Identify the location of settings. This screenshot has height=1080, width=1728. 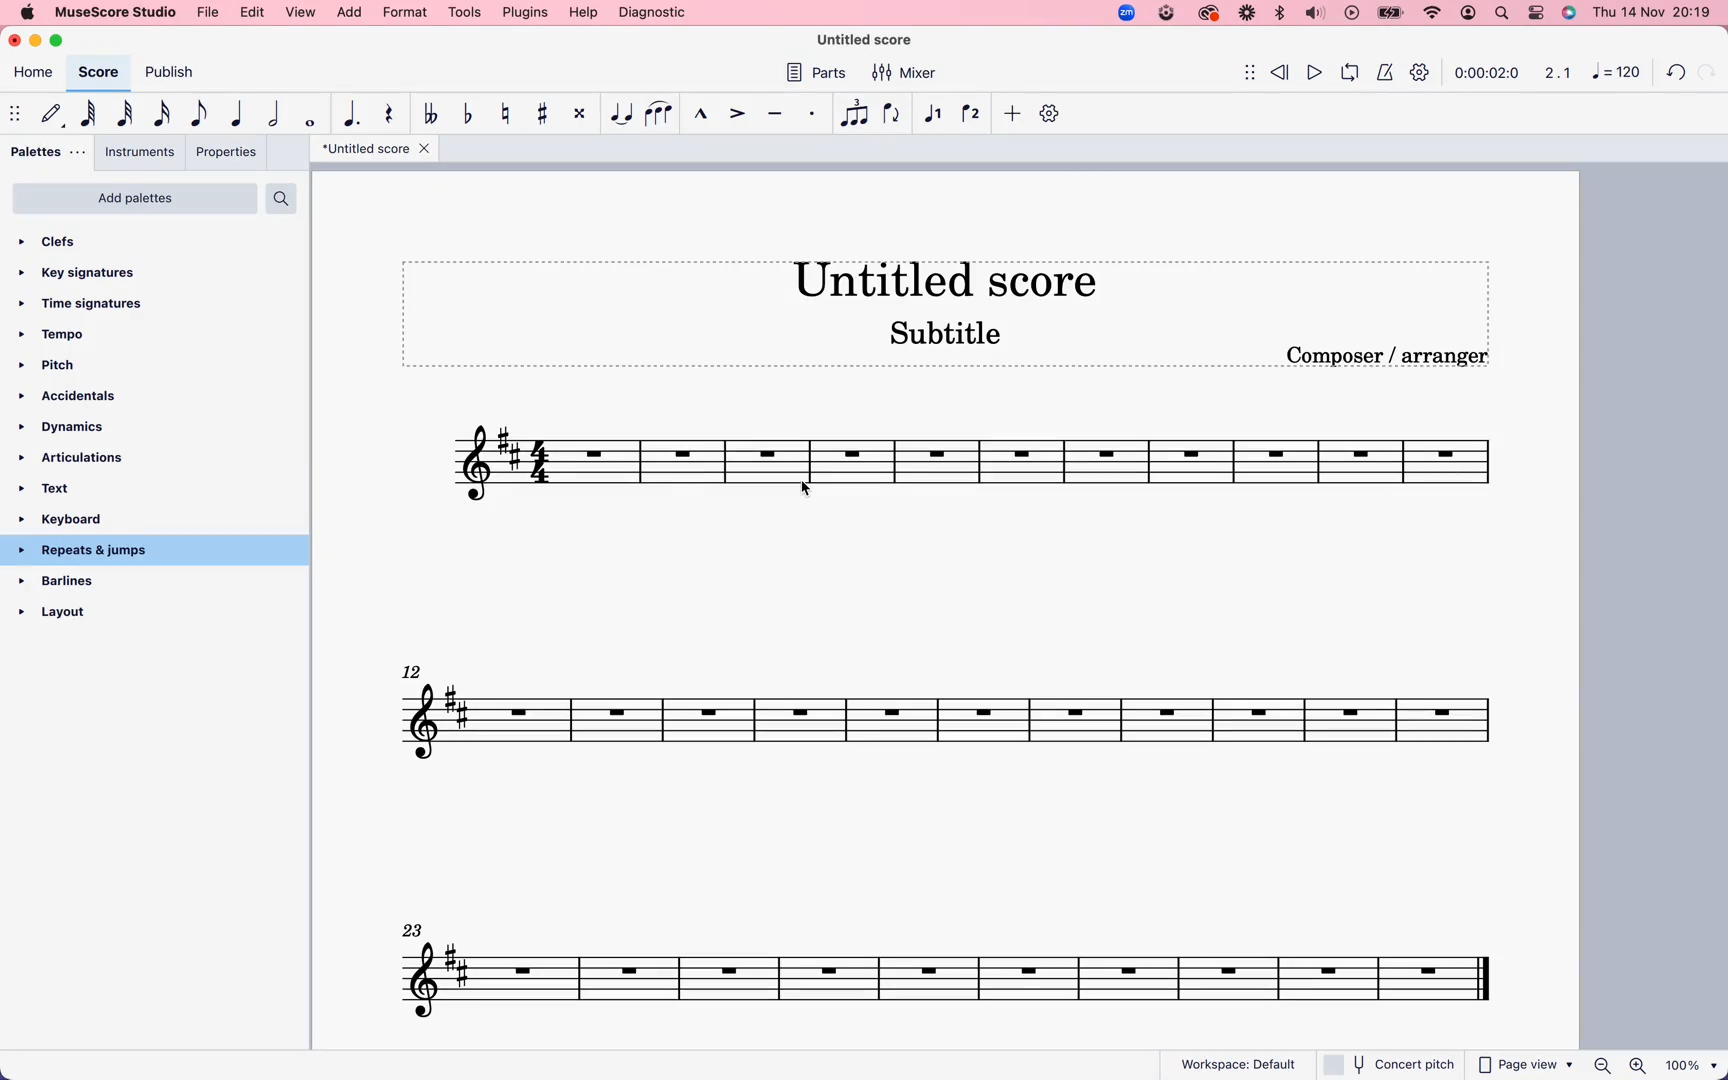
(1536, 12).